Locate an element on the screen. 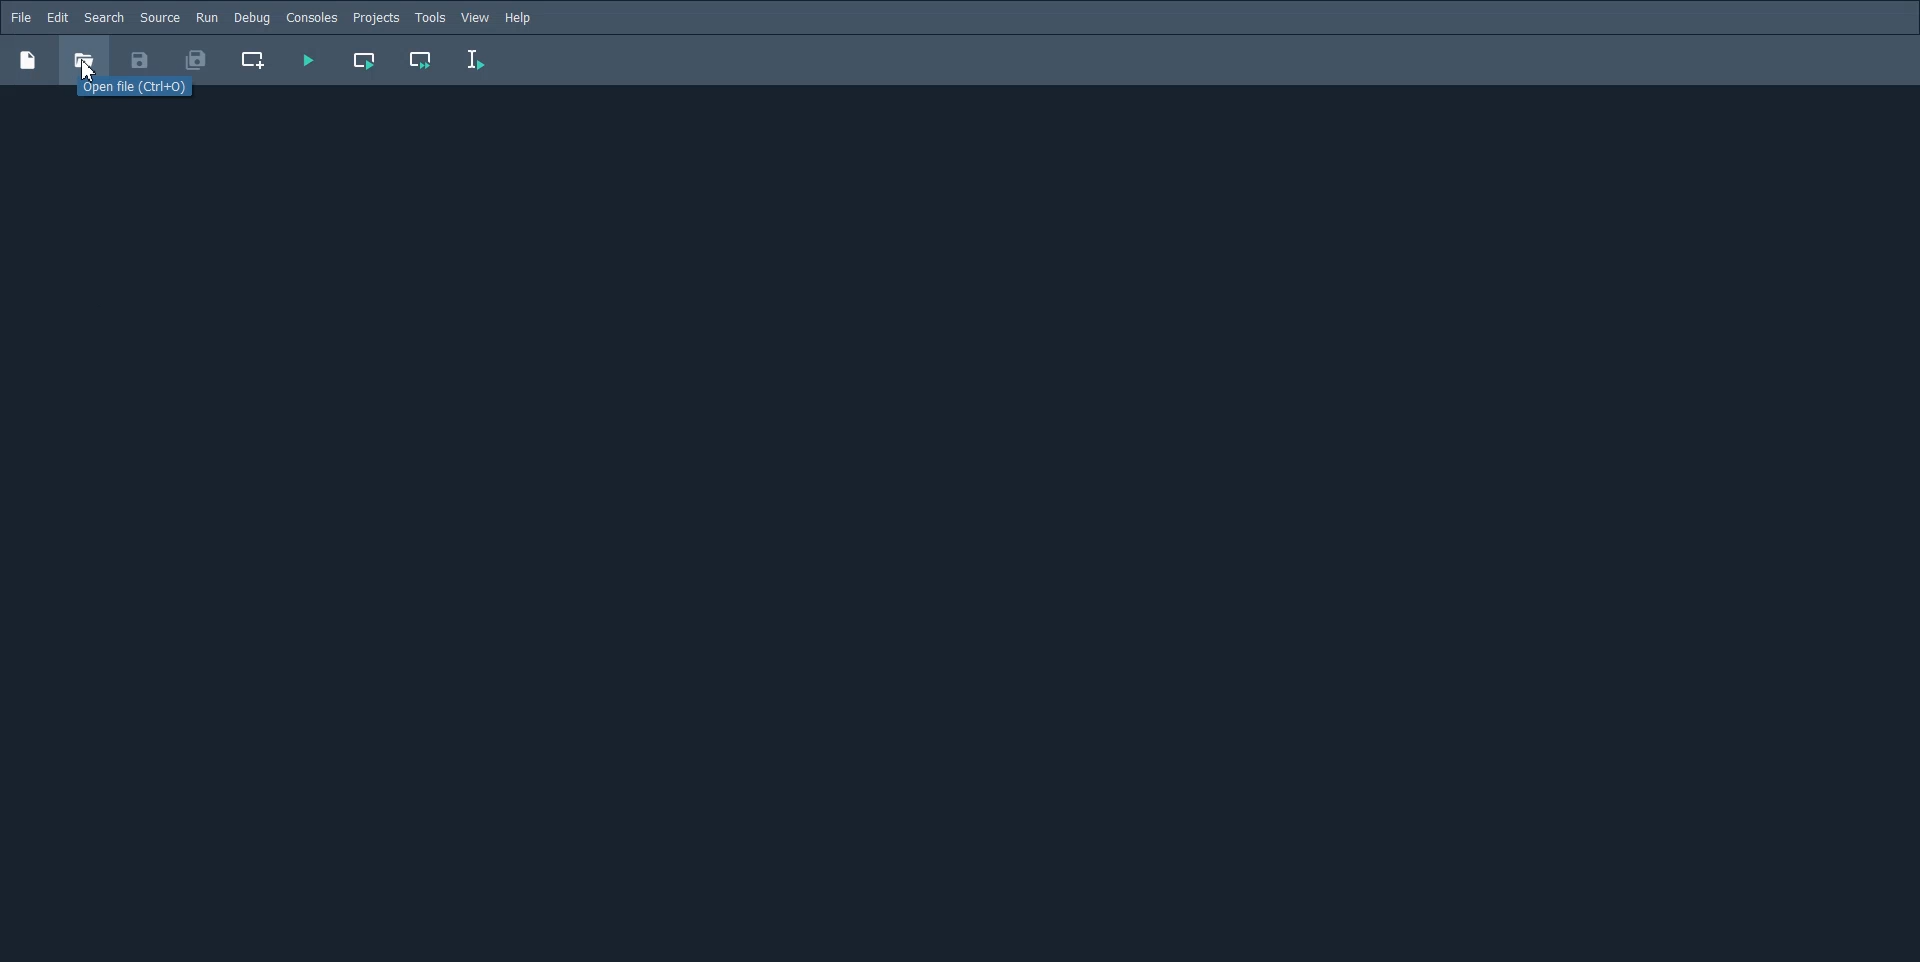 The width and height of the screenshot is (1920, 962). Projects is located at coordinates (376, 18).